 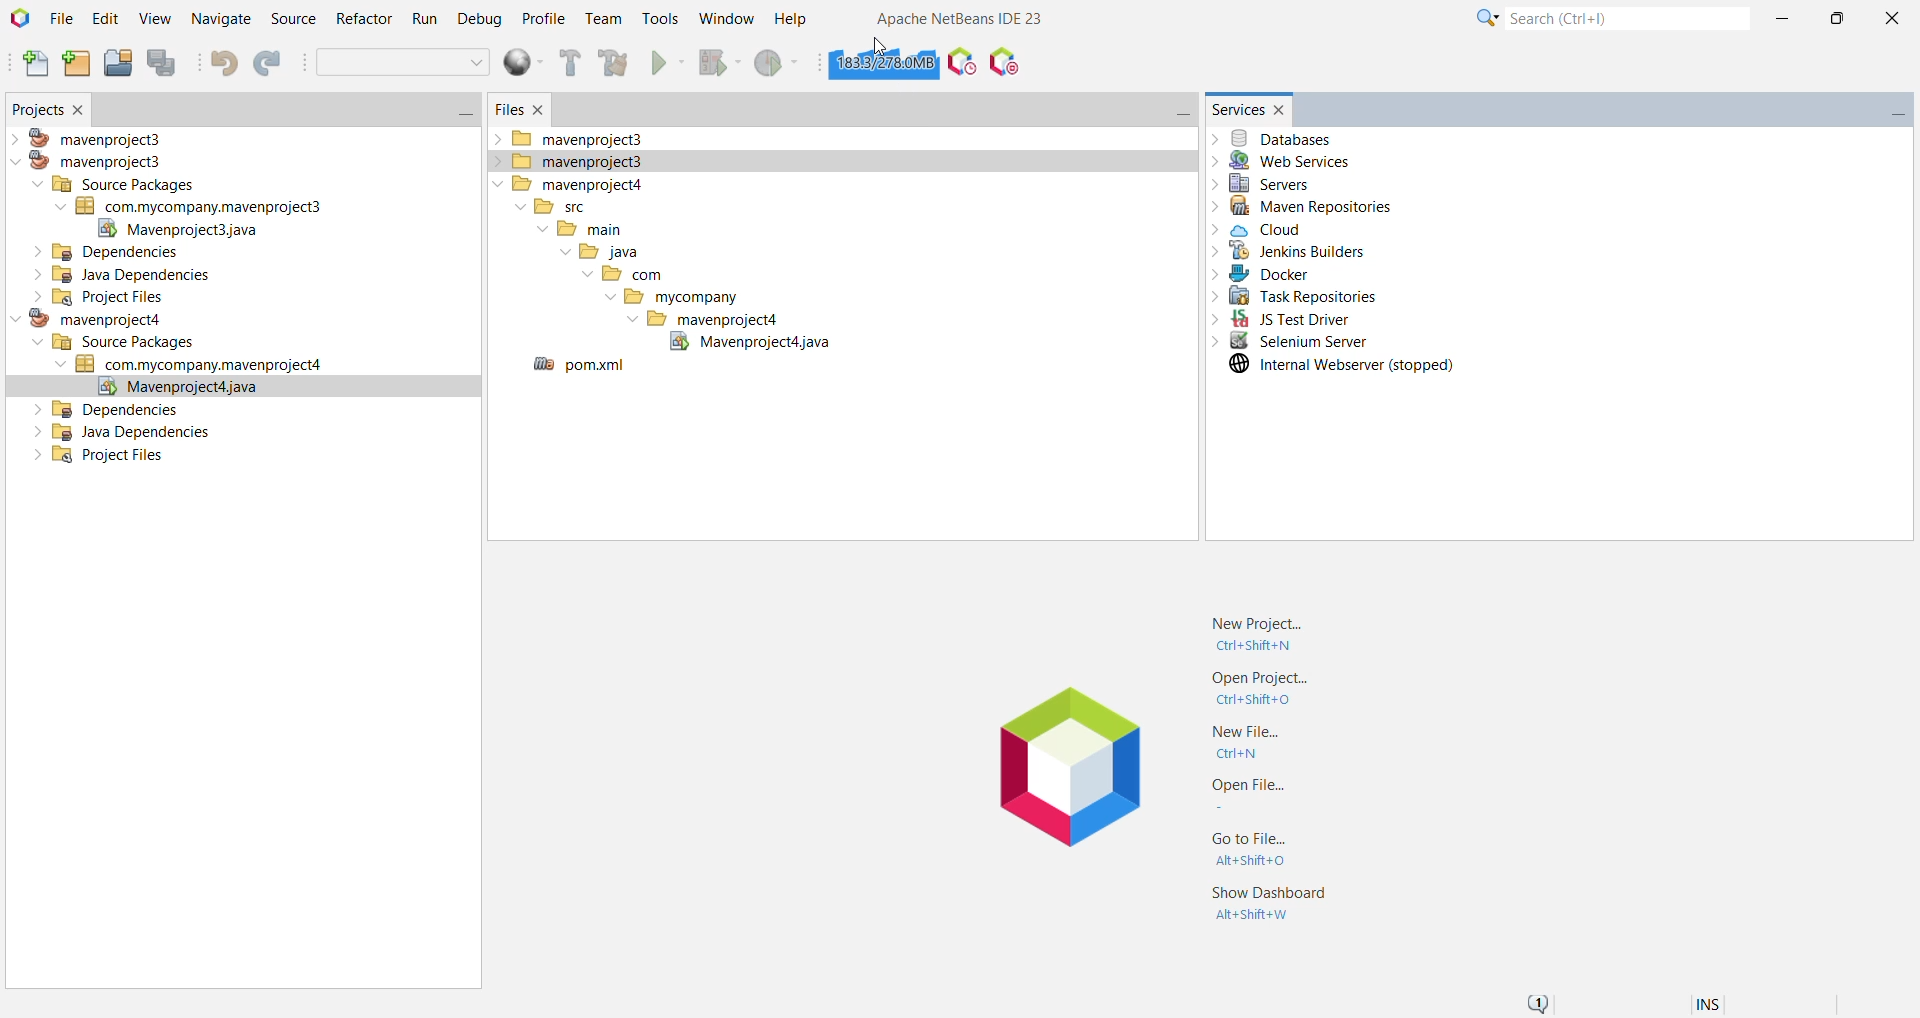 What do you see at coordinates (668, 64) in the screenshot?
I see `Run Project` at bounding box center [668, 64].